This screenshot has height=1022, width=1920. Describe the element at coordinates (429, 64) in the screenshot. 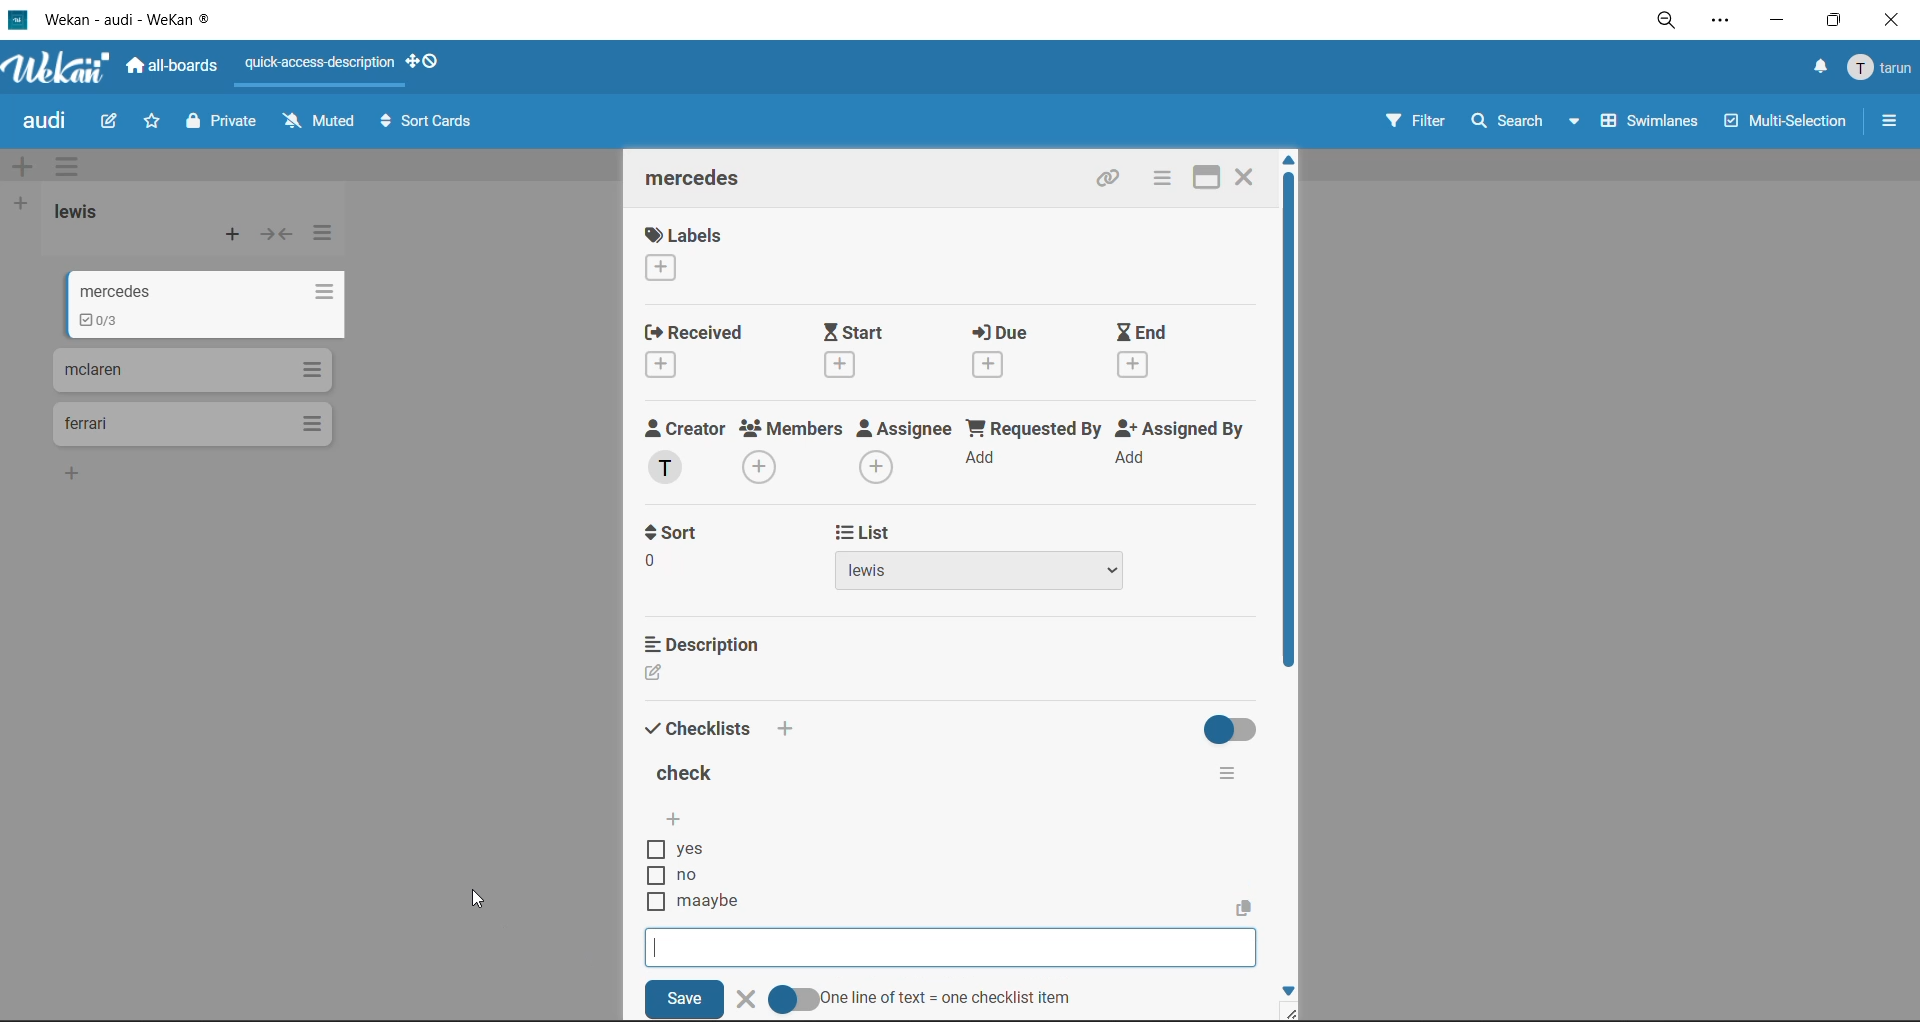

I see `show desktop drag handles` at that location.